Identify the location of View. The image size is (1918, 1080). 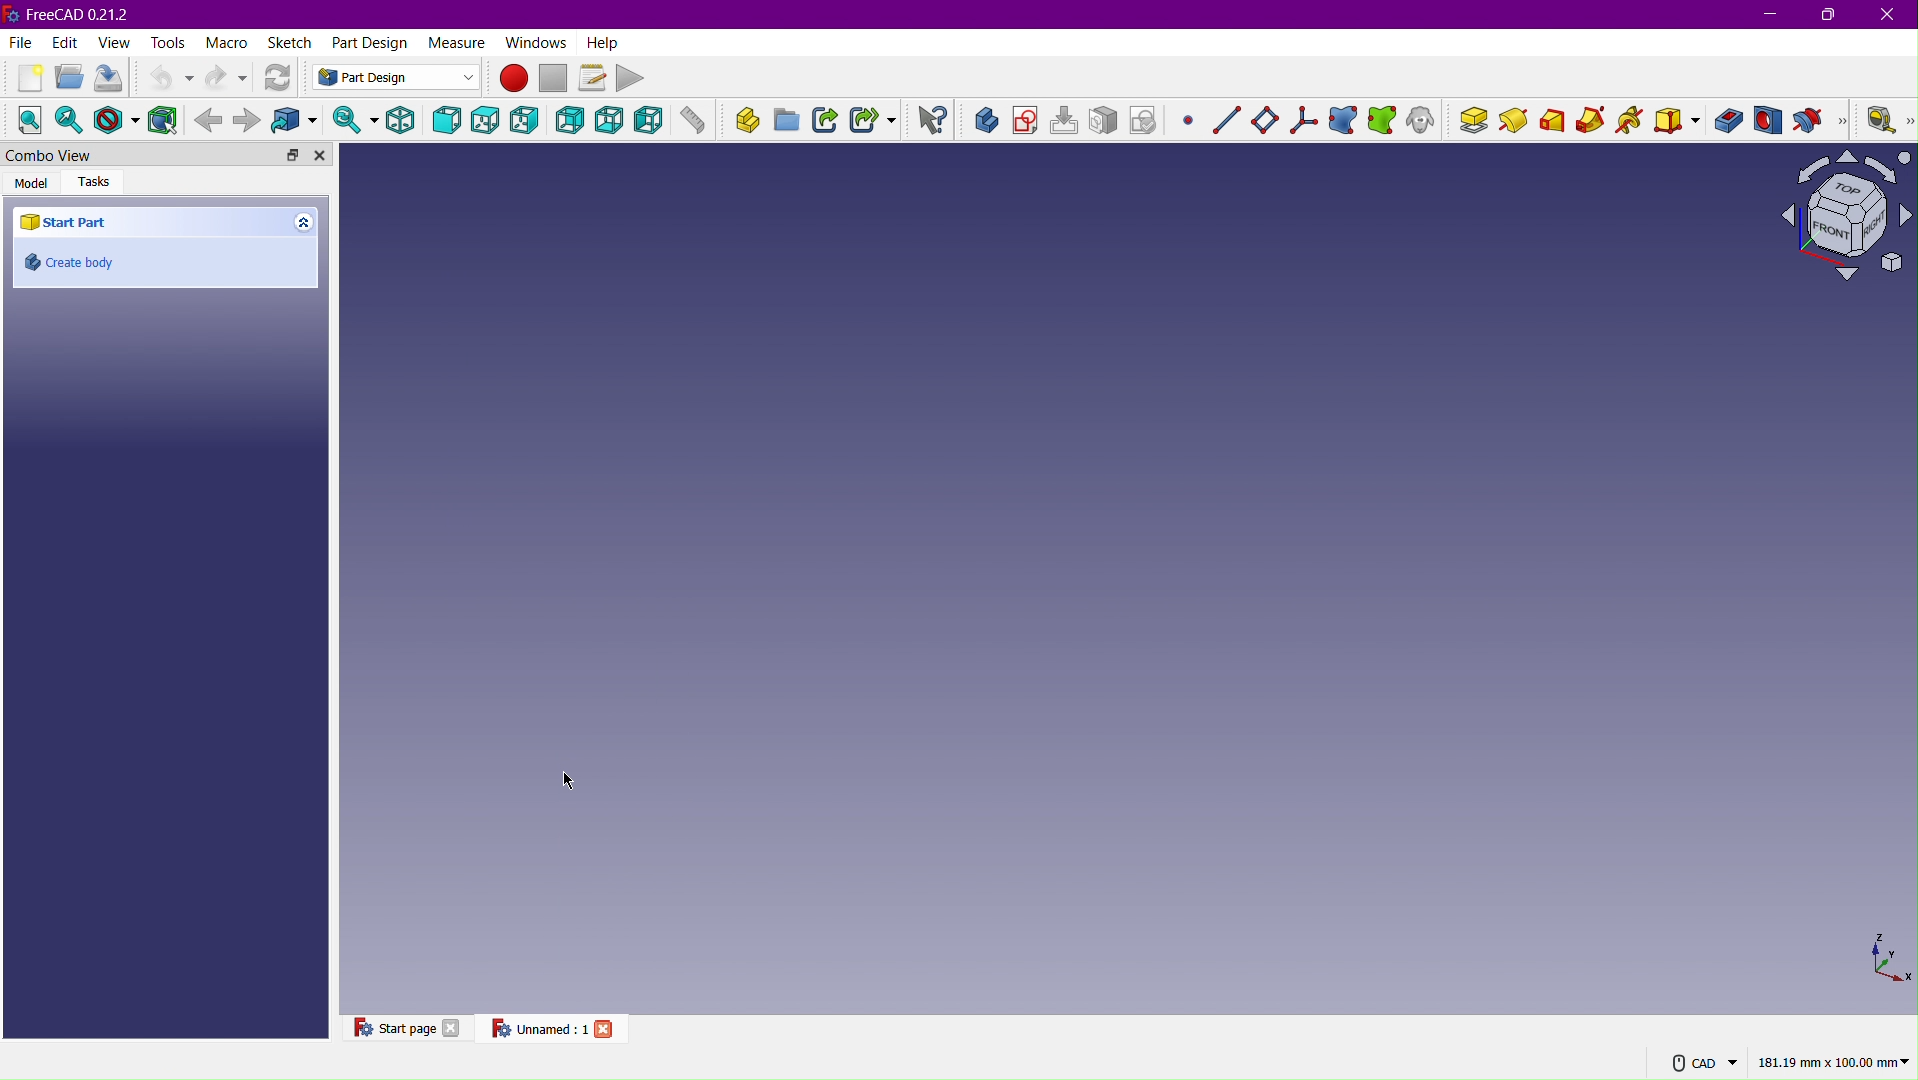
(117, 41).